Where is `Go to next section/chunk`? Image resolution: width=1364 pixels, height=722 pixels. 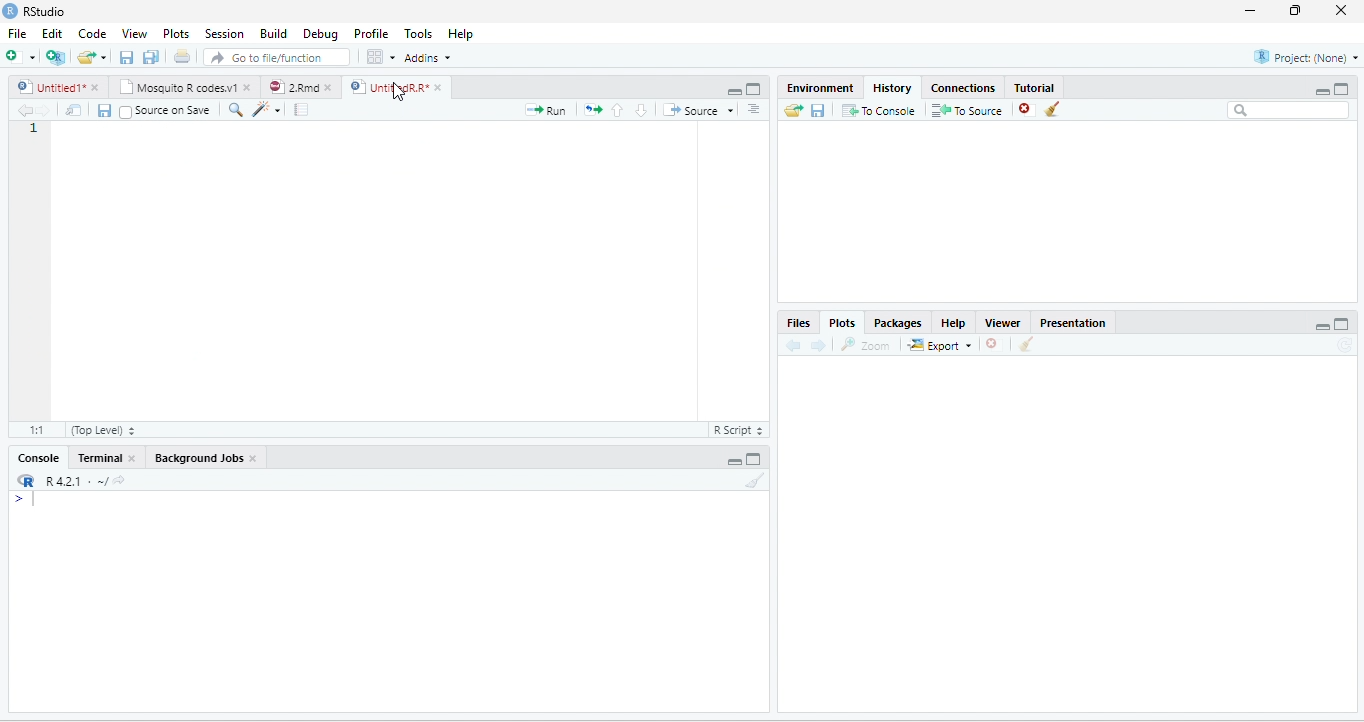
Go to next section/chunk is located at coordinates (641, 110).